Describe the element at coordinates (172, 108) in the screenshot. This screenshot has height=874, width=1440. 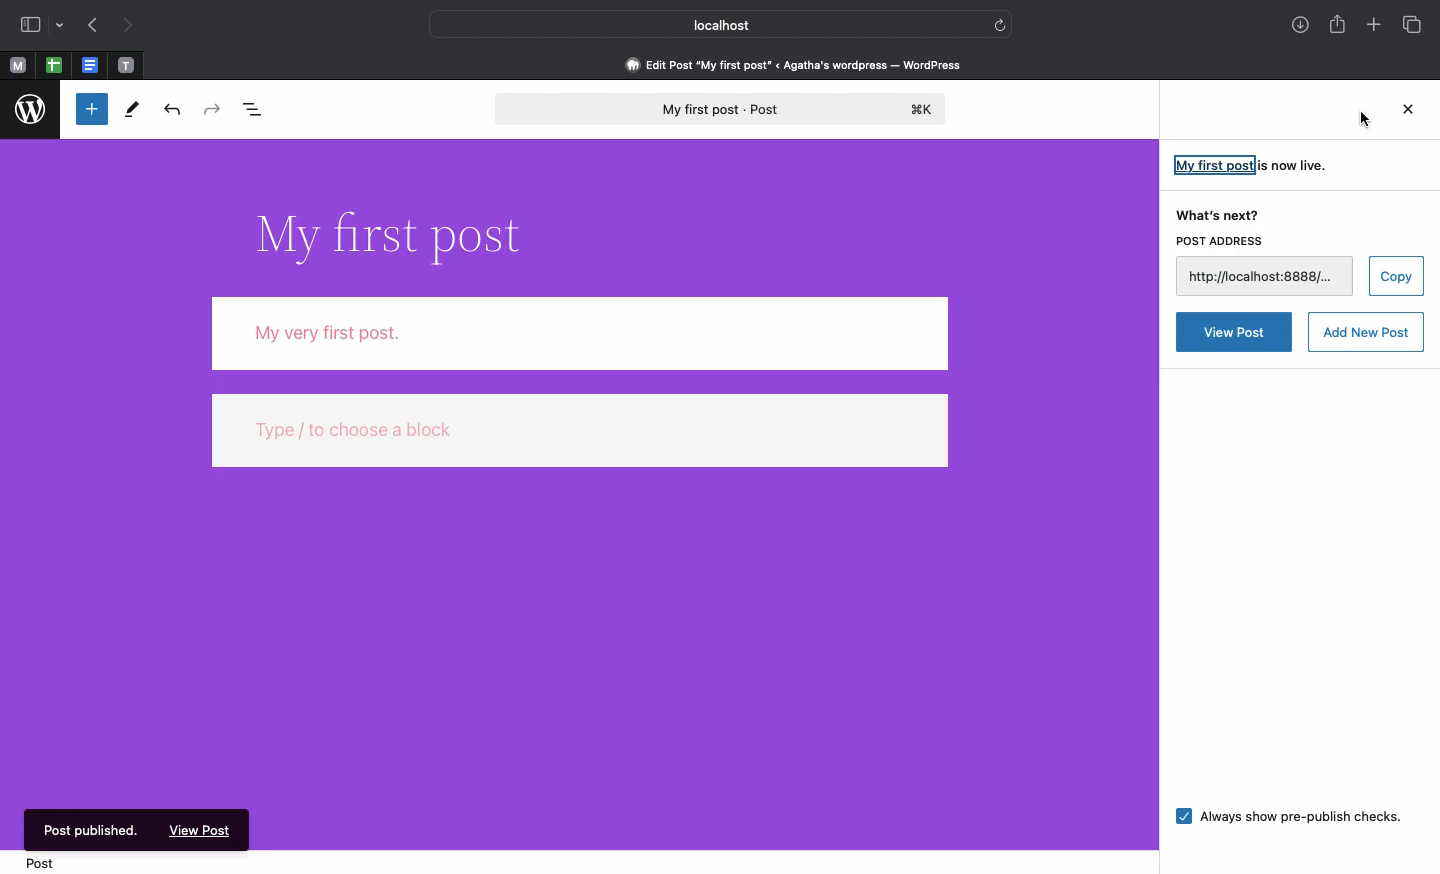
I see `Undo` at that location.